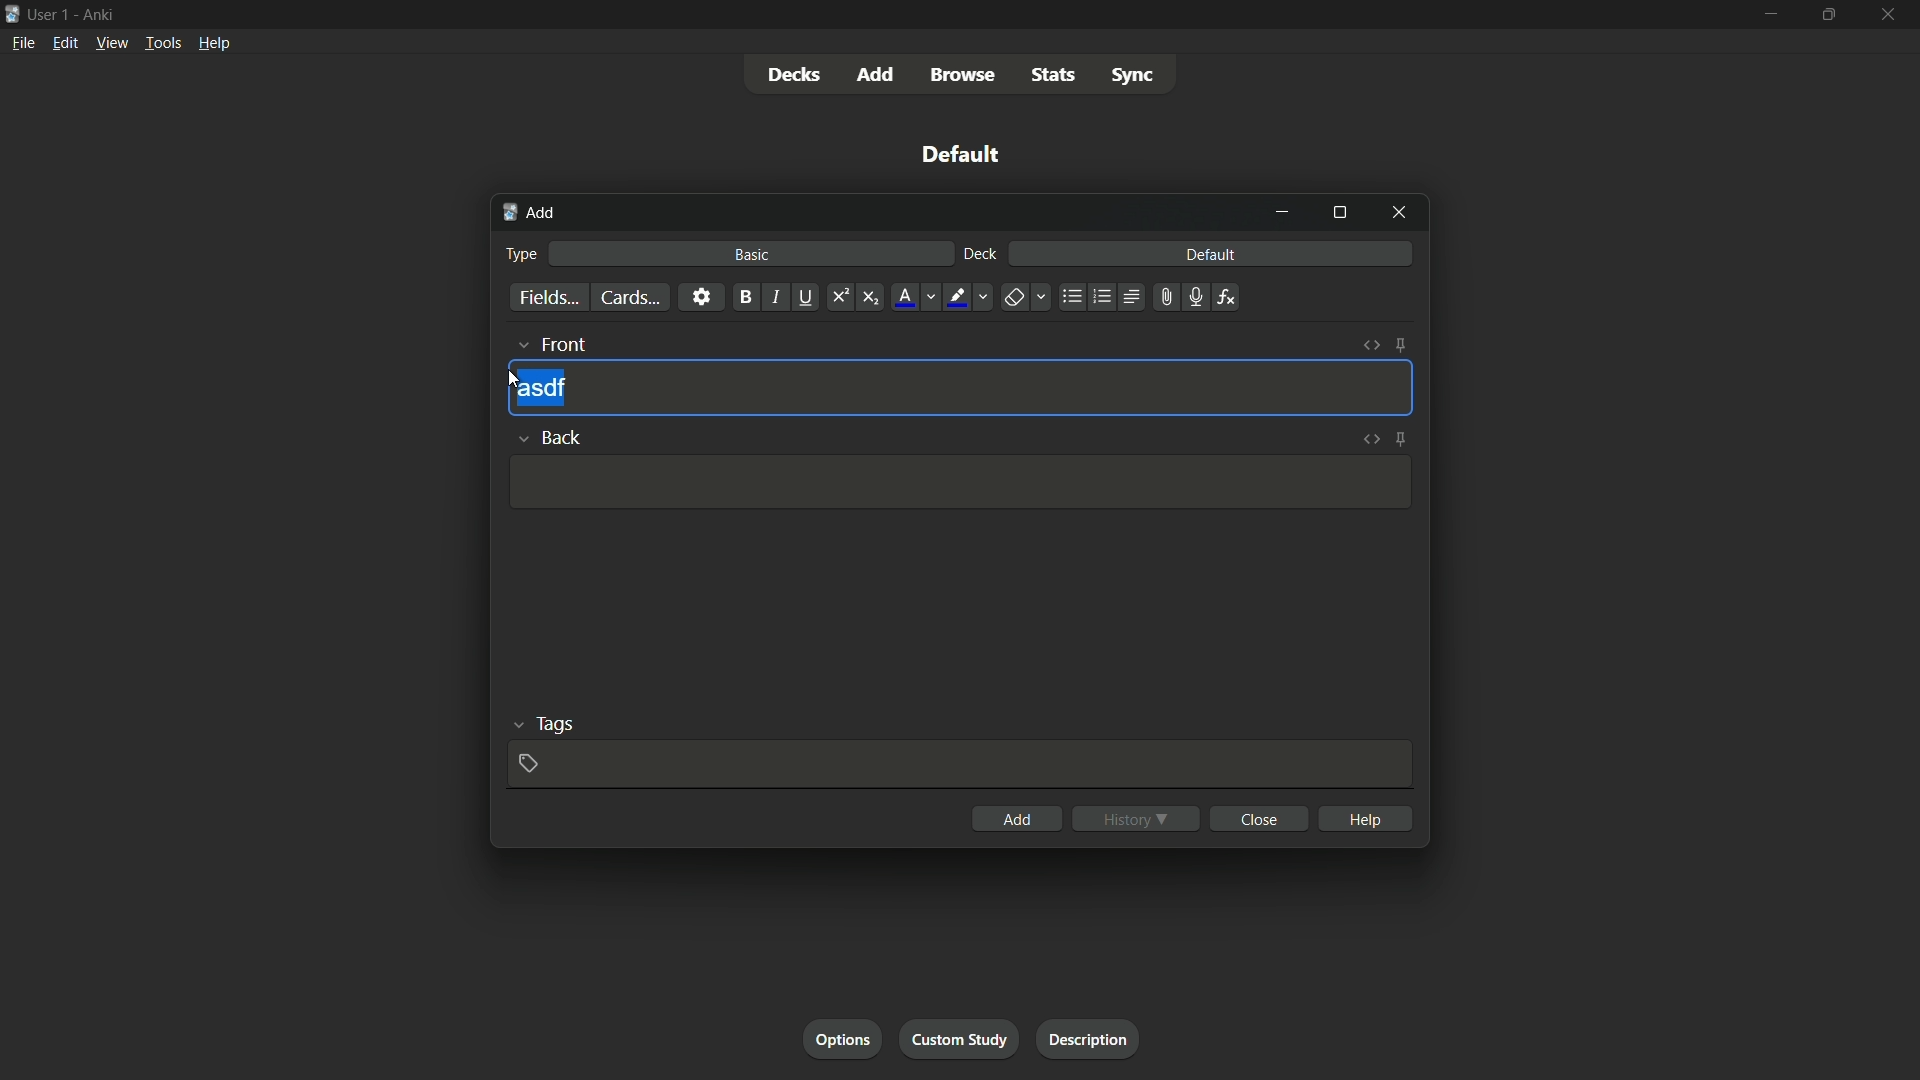  What do you see at coordinates (1213, 254) in the screenshot?
I see `default` at bounding box center [1213, 254].